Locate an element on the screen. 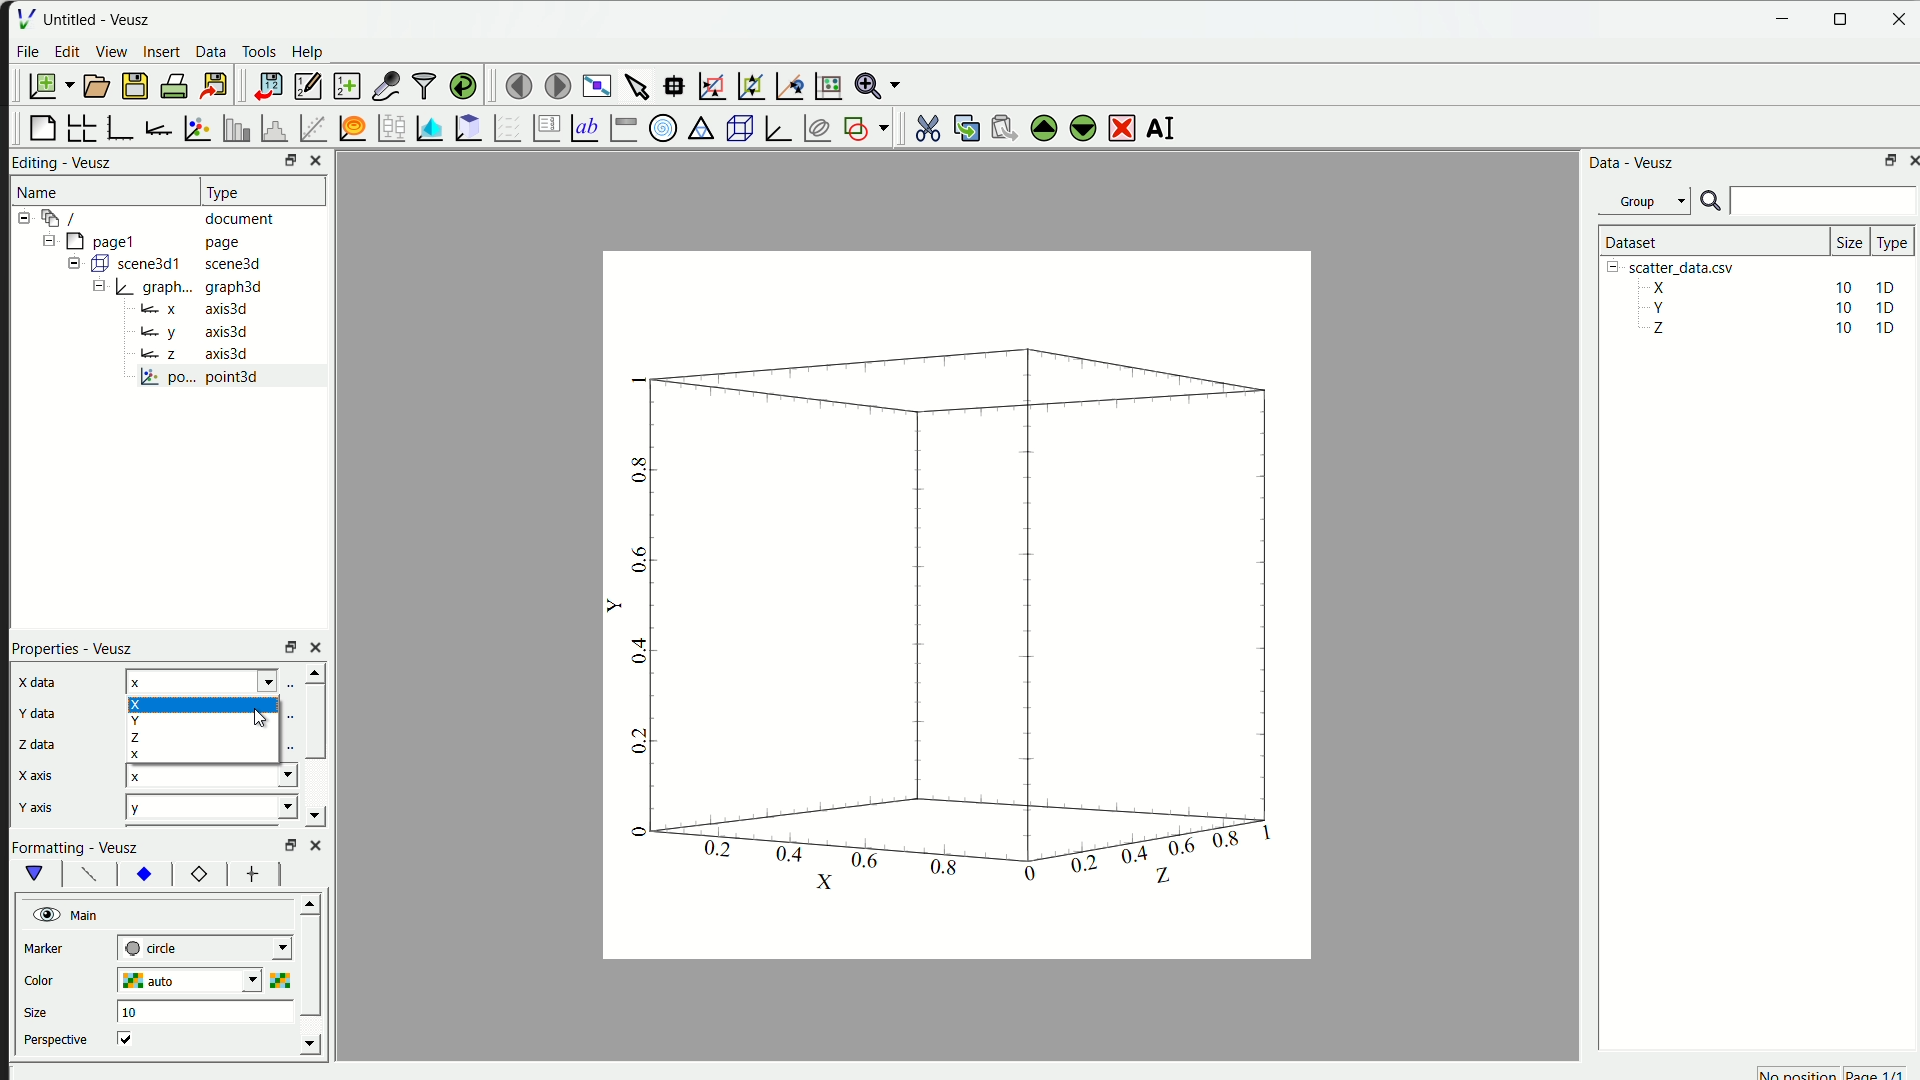 The image size is (1920, 1080). read datapoint on graph is located at coordinates (673, 85).